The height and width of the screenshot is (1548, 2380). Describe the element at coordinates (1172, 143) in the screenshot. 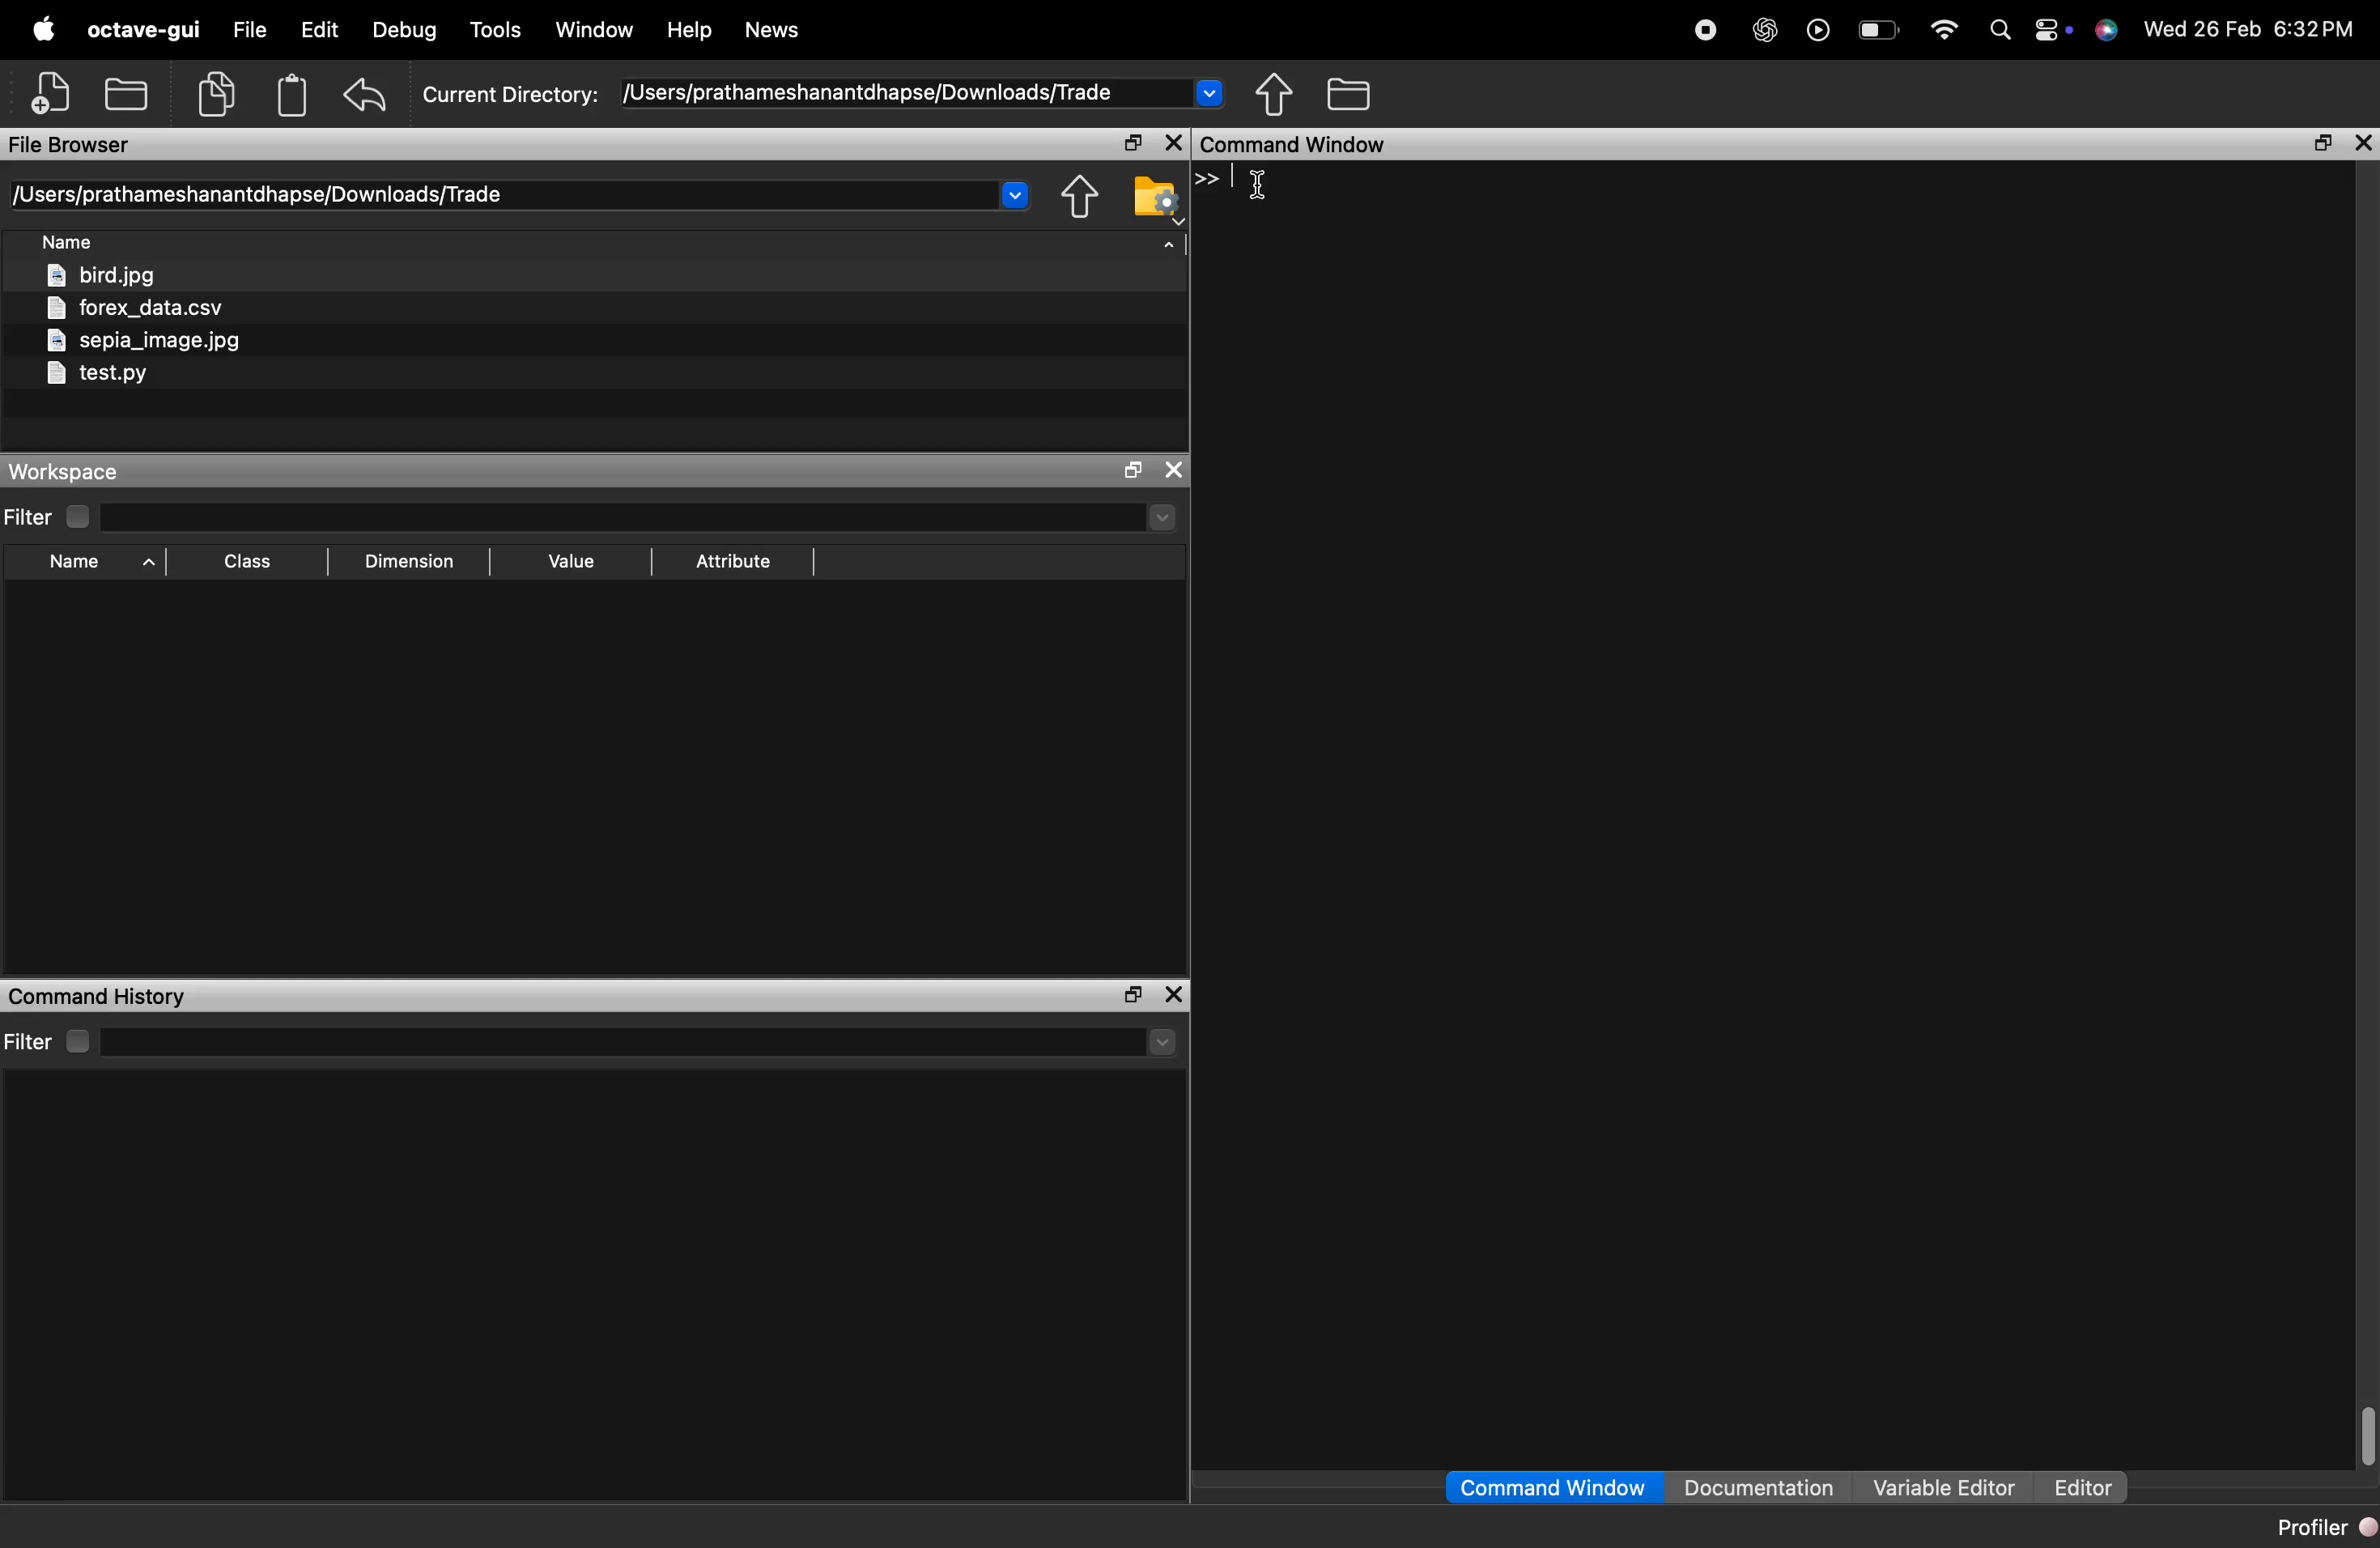

I see `close` at that location.